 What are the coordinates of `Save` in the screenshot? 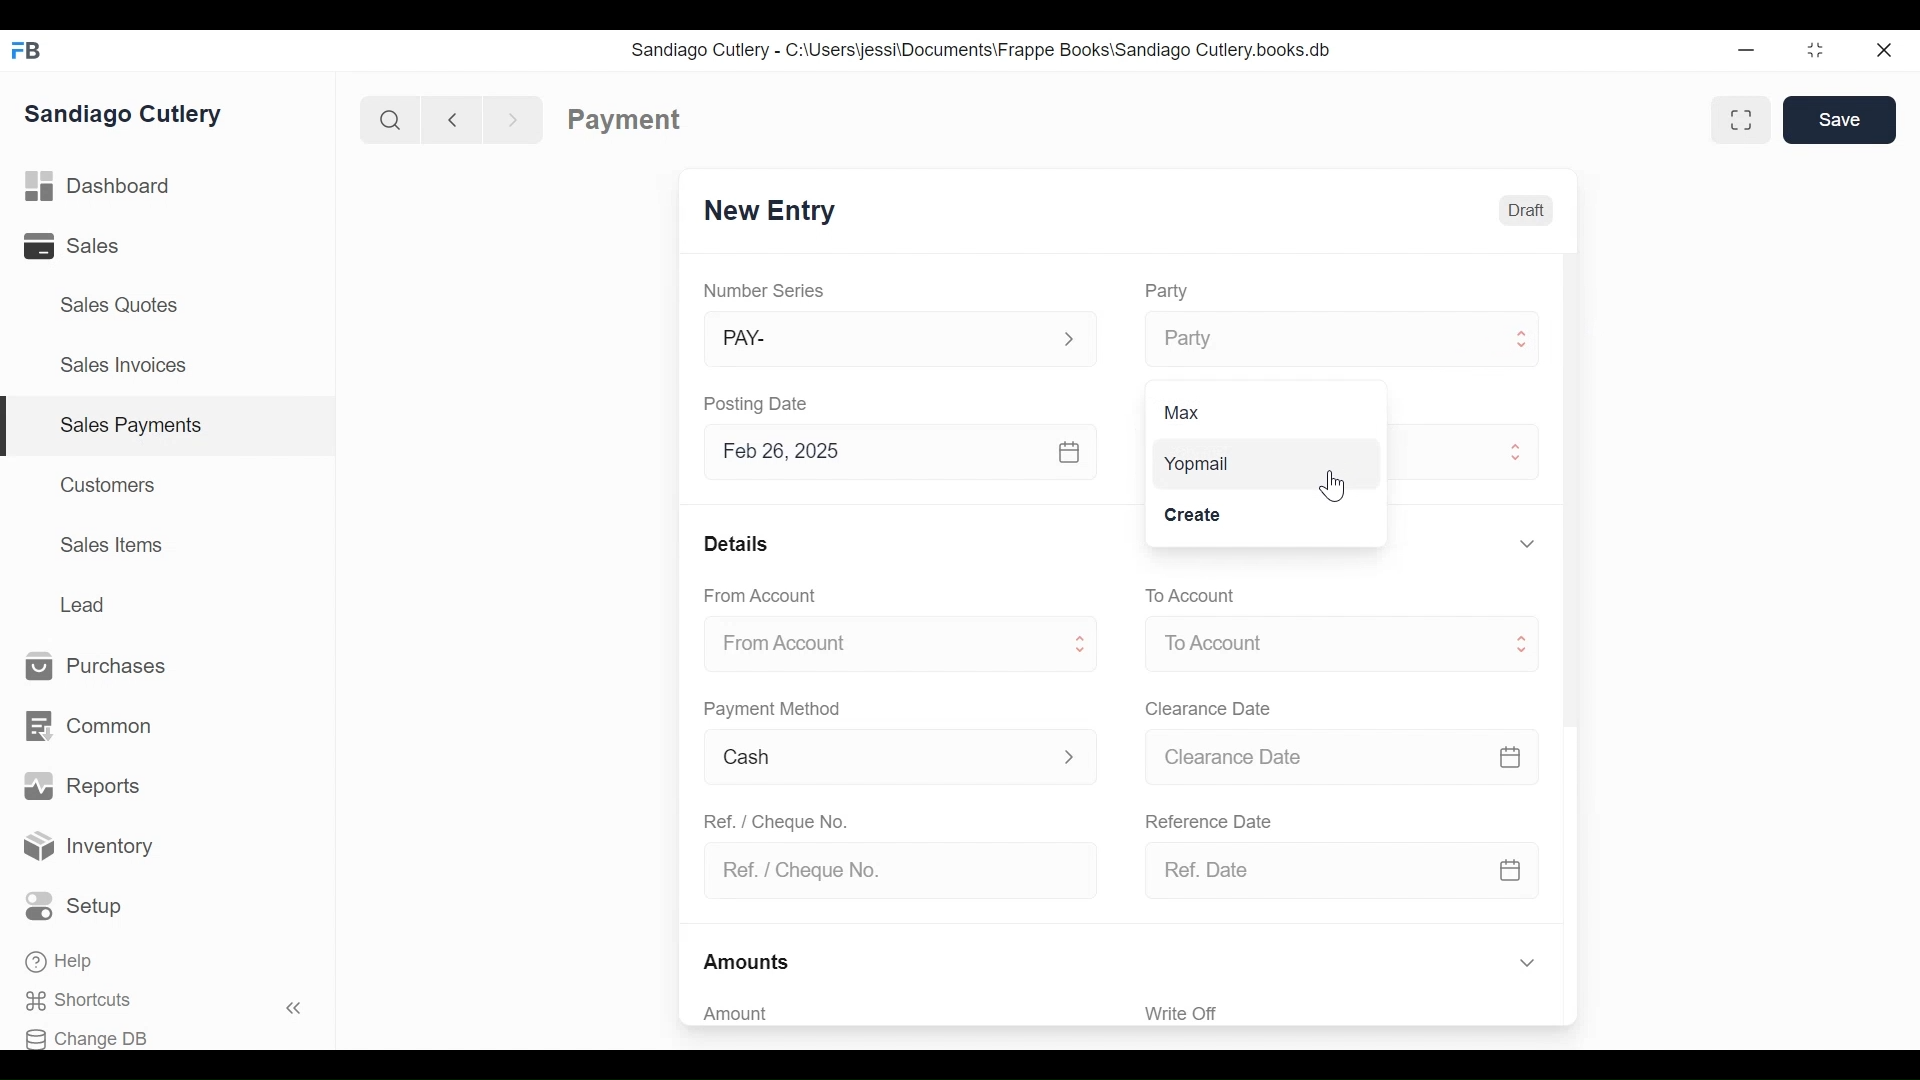 It's located at (1840, 120).